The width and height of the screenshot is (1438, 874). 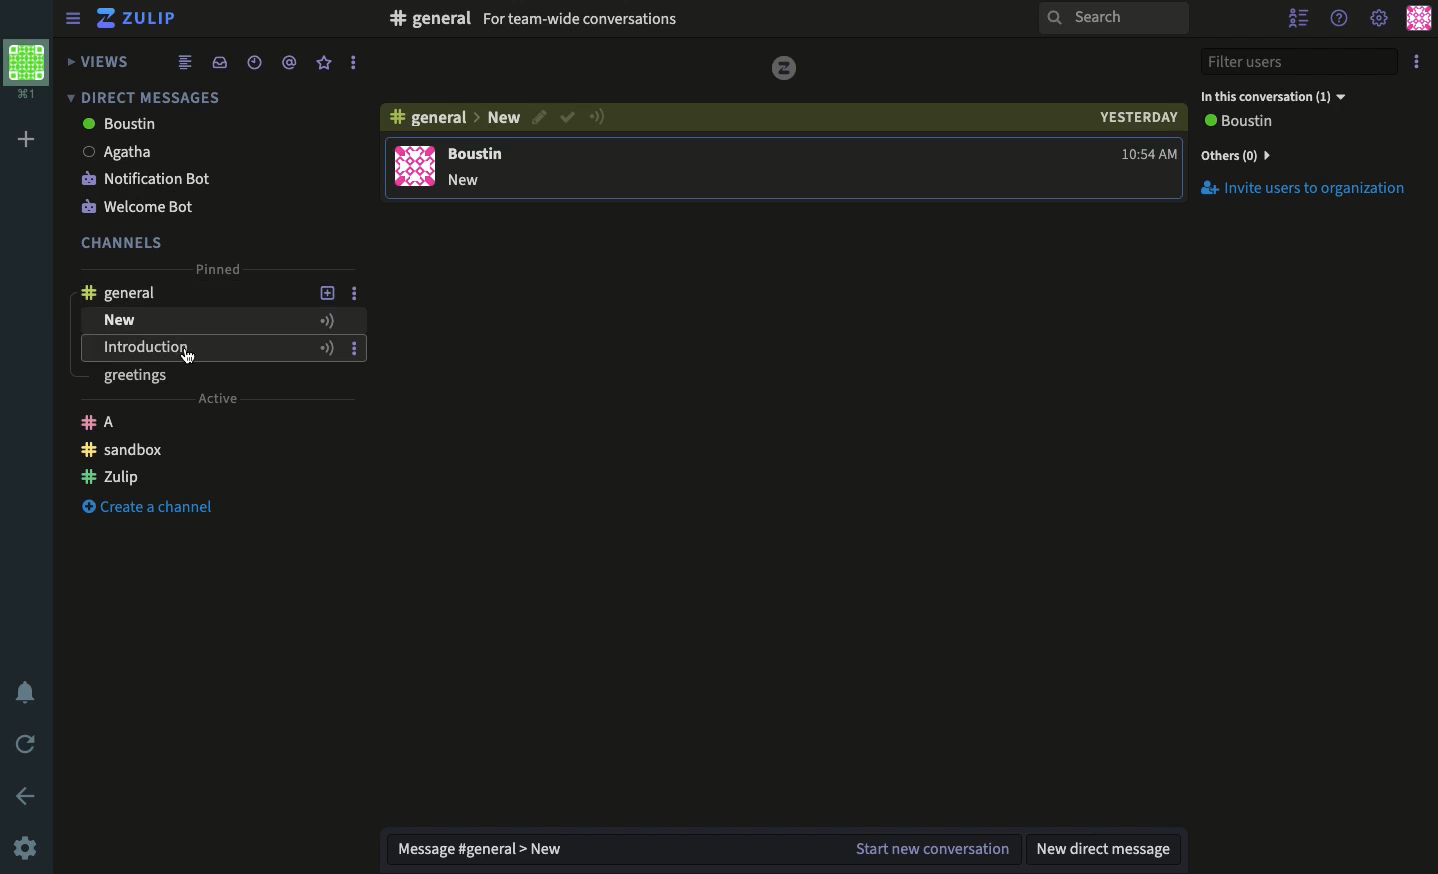 What do you see at coordinates (1134, 117) in the screenshot?
I see `date` at bounding box center [1134, 117].